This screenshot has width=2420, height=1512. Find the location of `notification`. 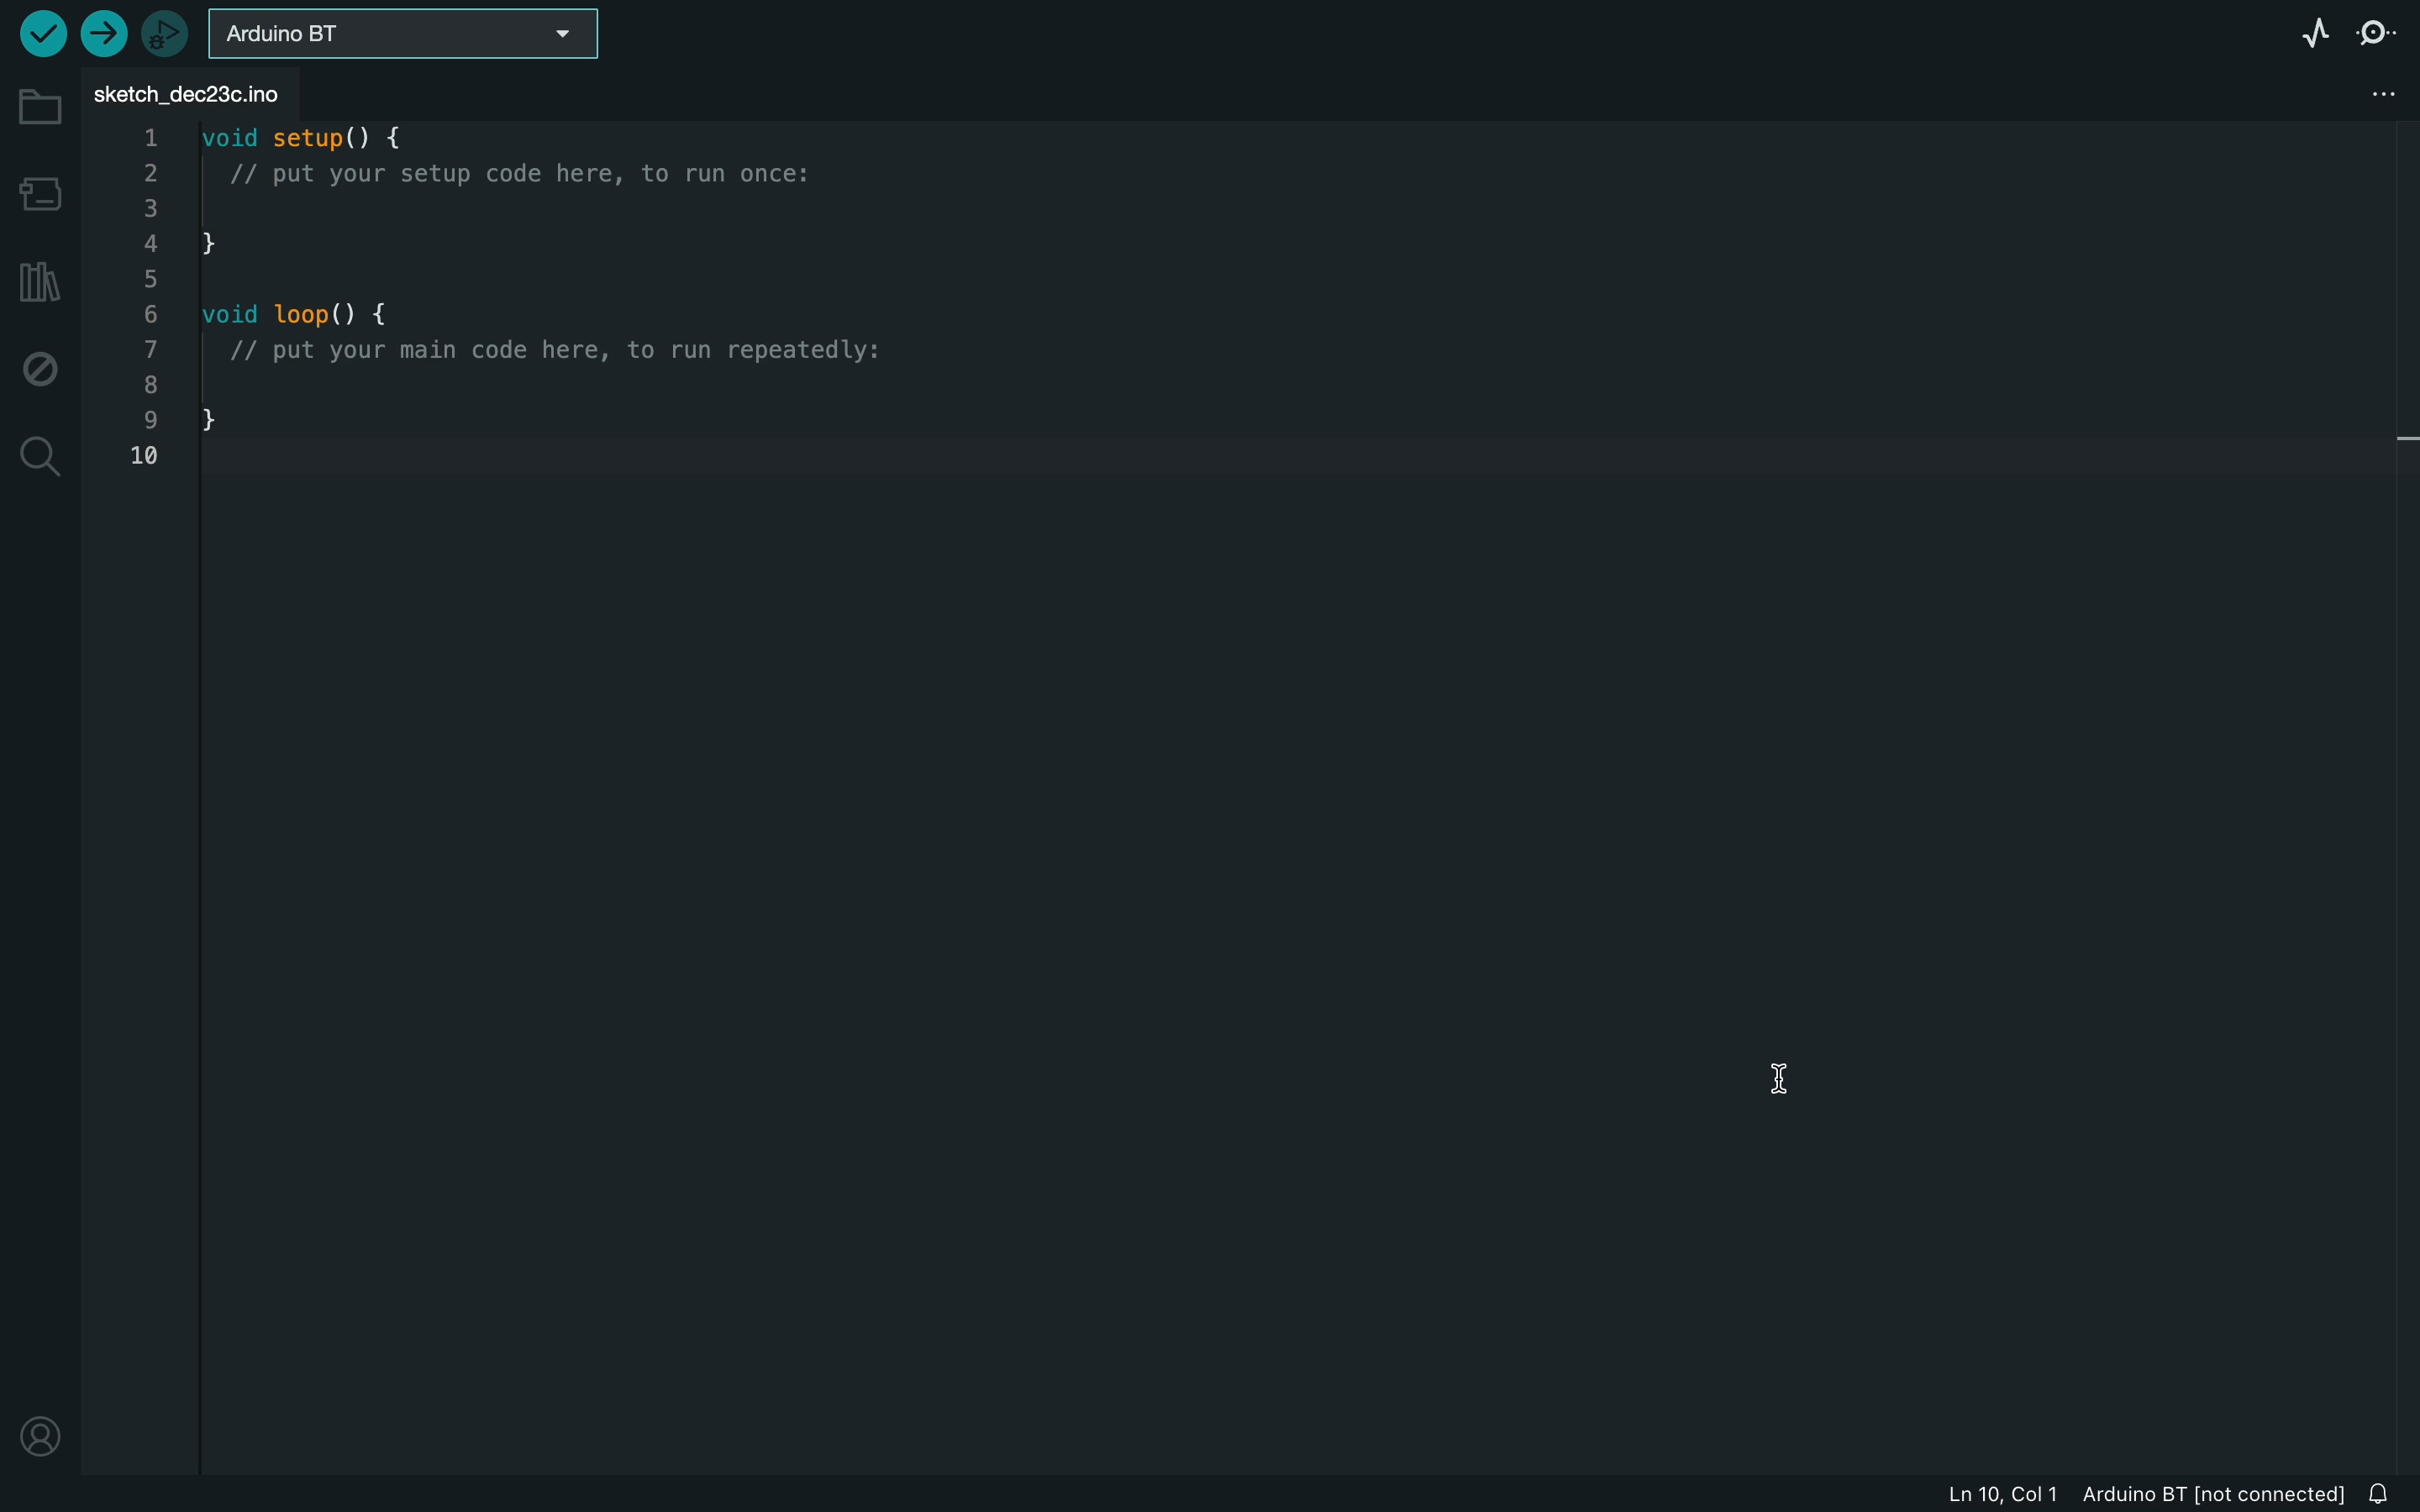

notification is located at coordinates (2388, 1489).